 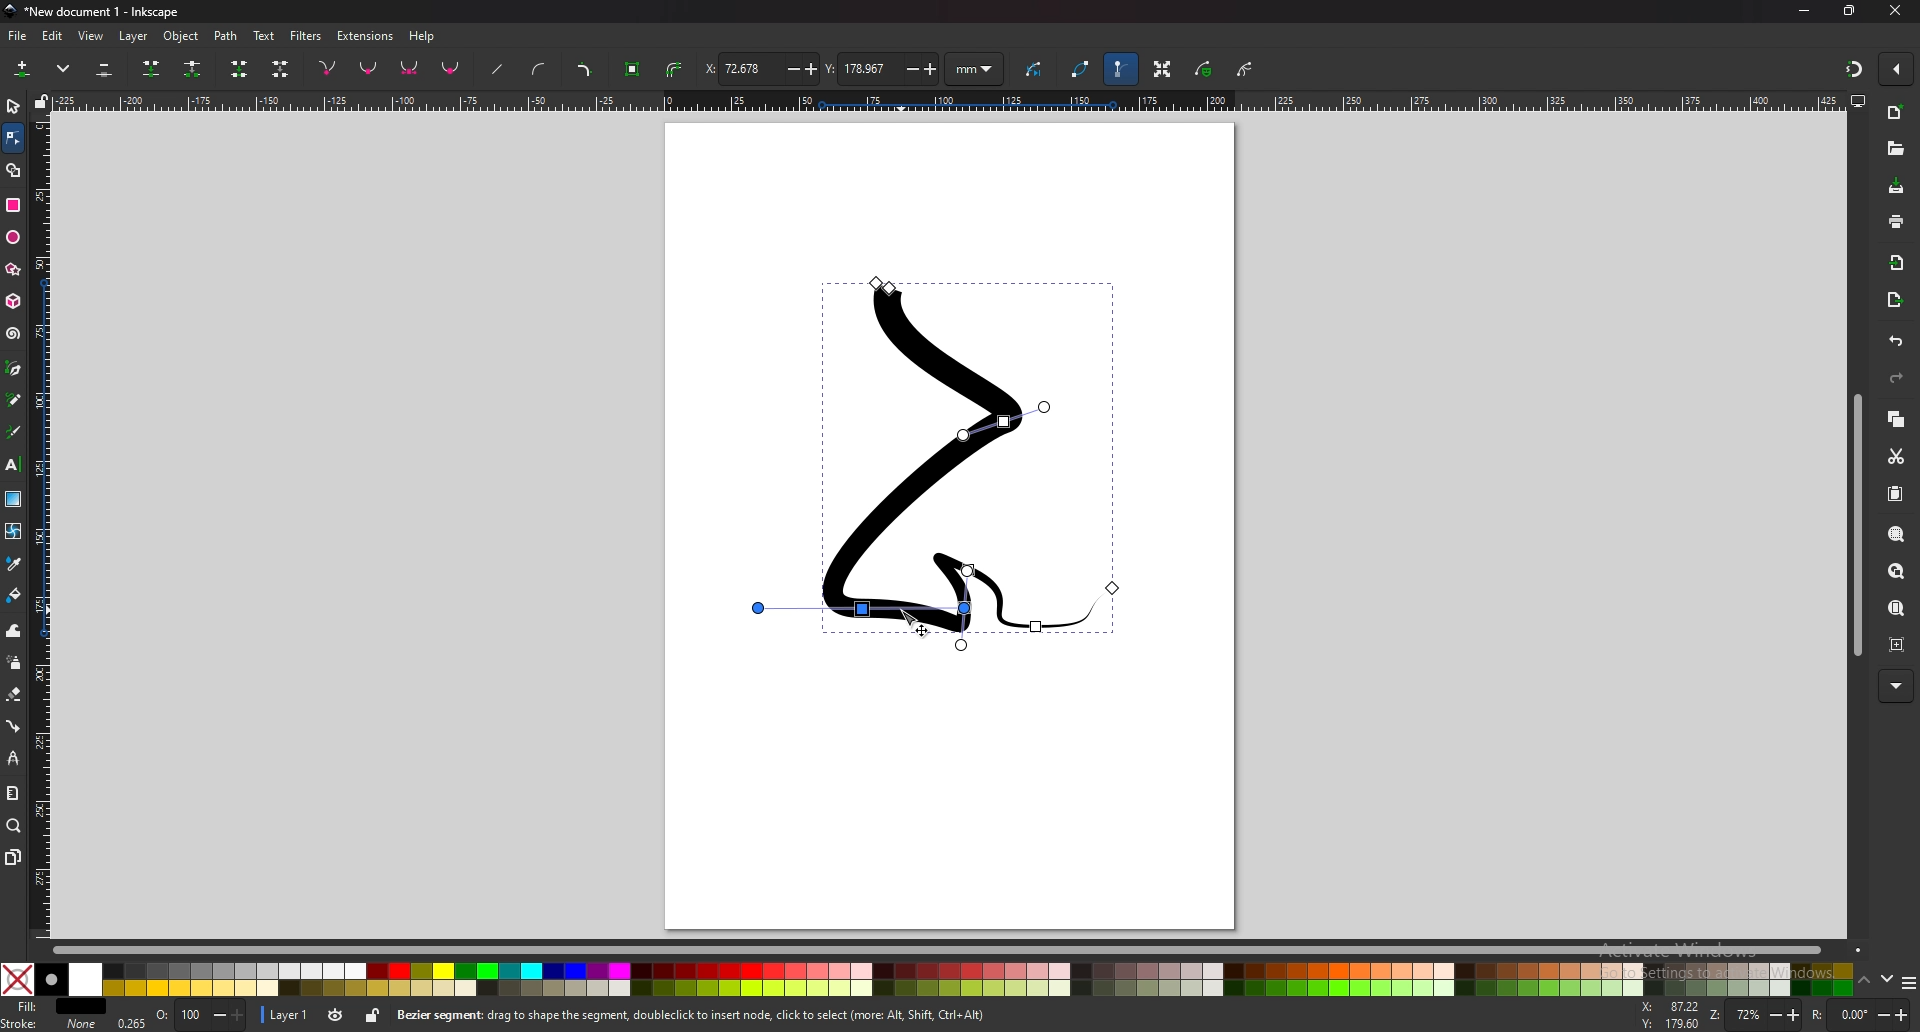 What do you see at coordinates (14, 631) in the screenshot?
I see `tweak` at bounding box center [14, 631].